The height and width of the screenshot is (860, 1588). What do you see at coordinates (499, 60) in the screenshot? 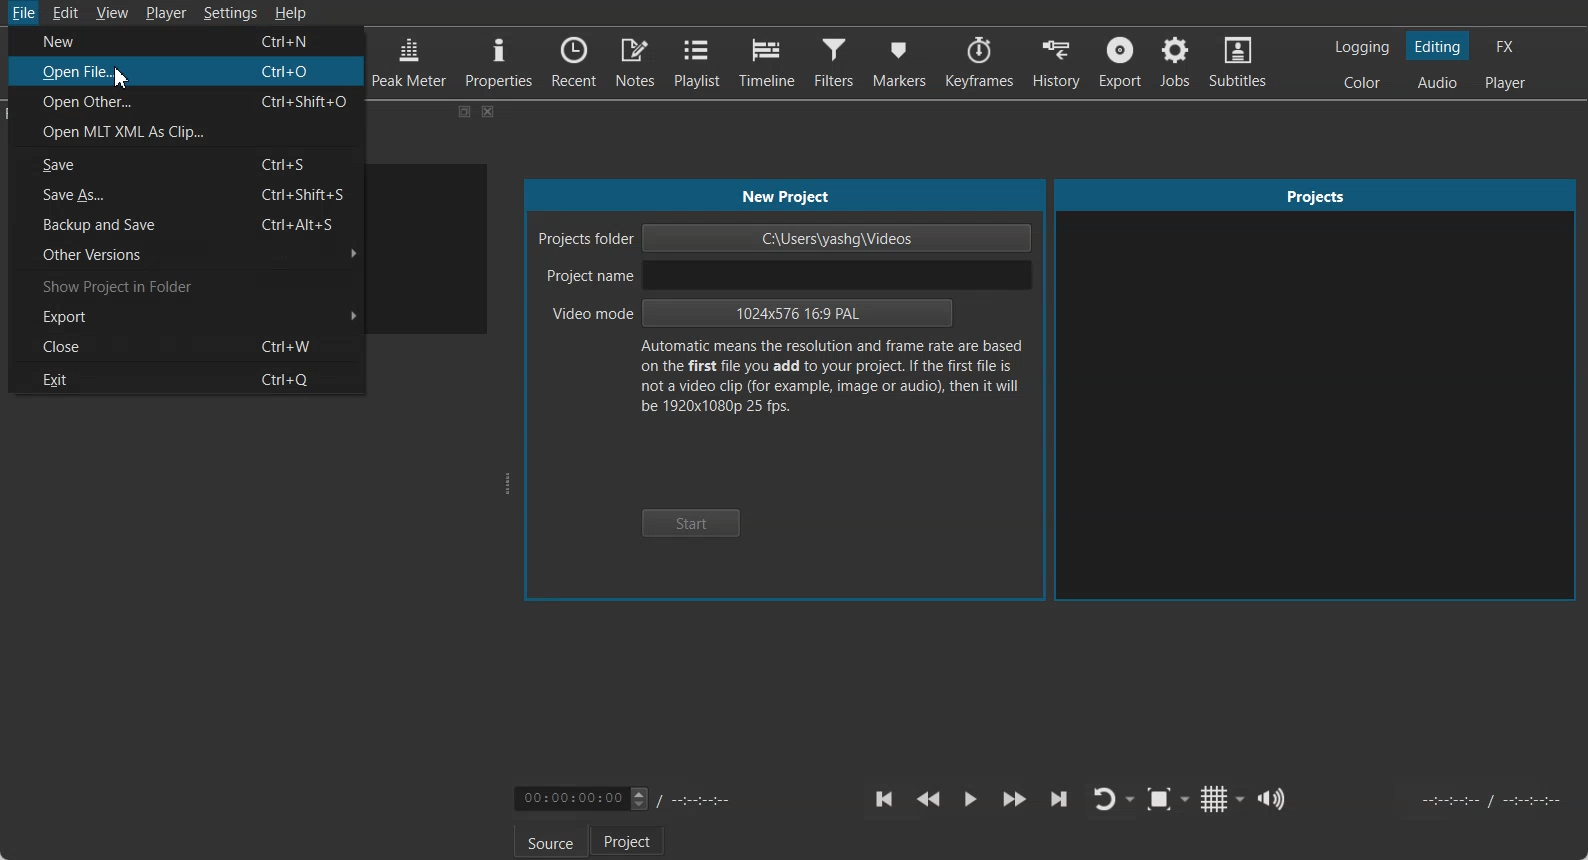
I see `Properties` at bounding box center [499, 60].